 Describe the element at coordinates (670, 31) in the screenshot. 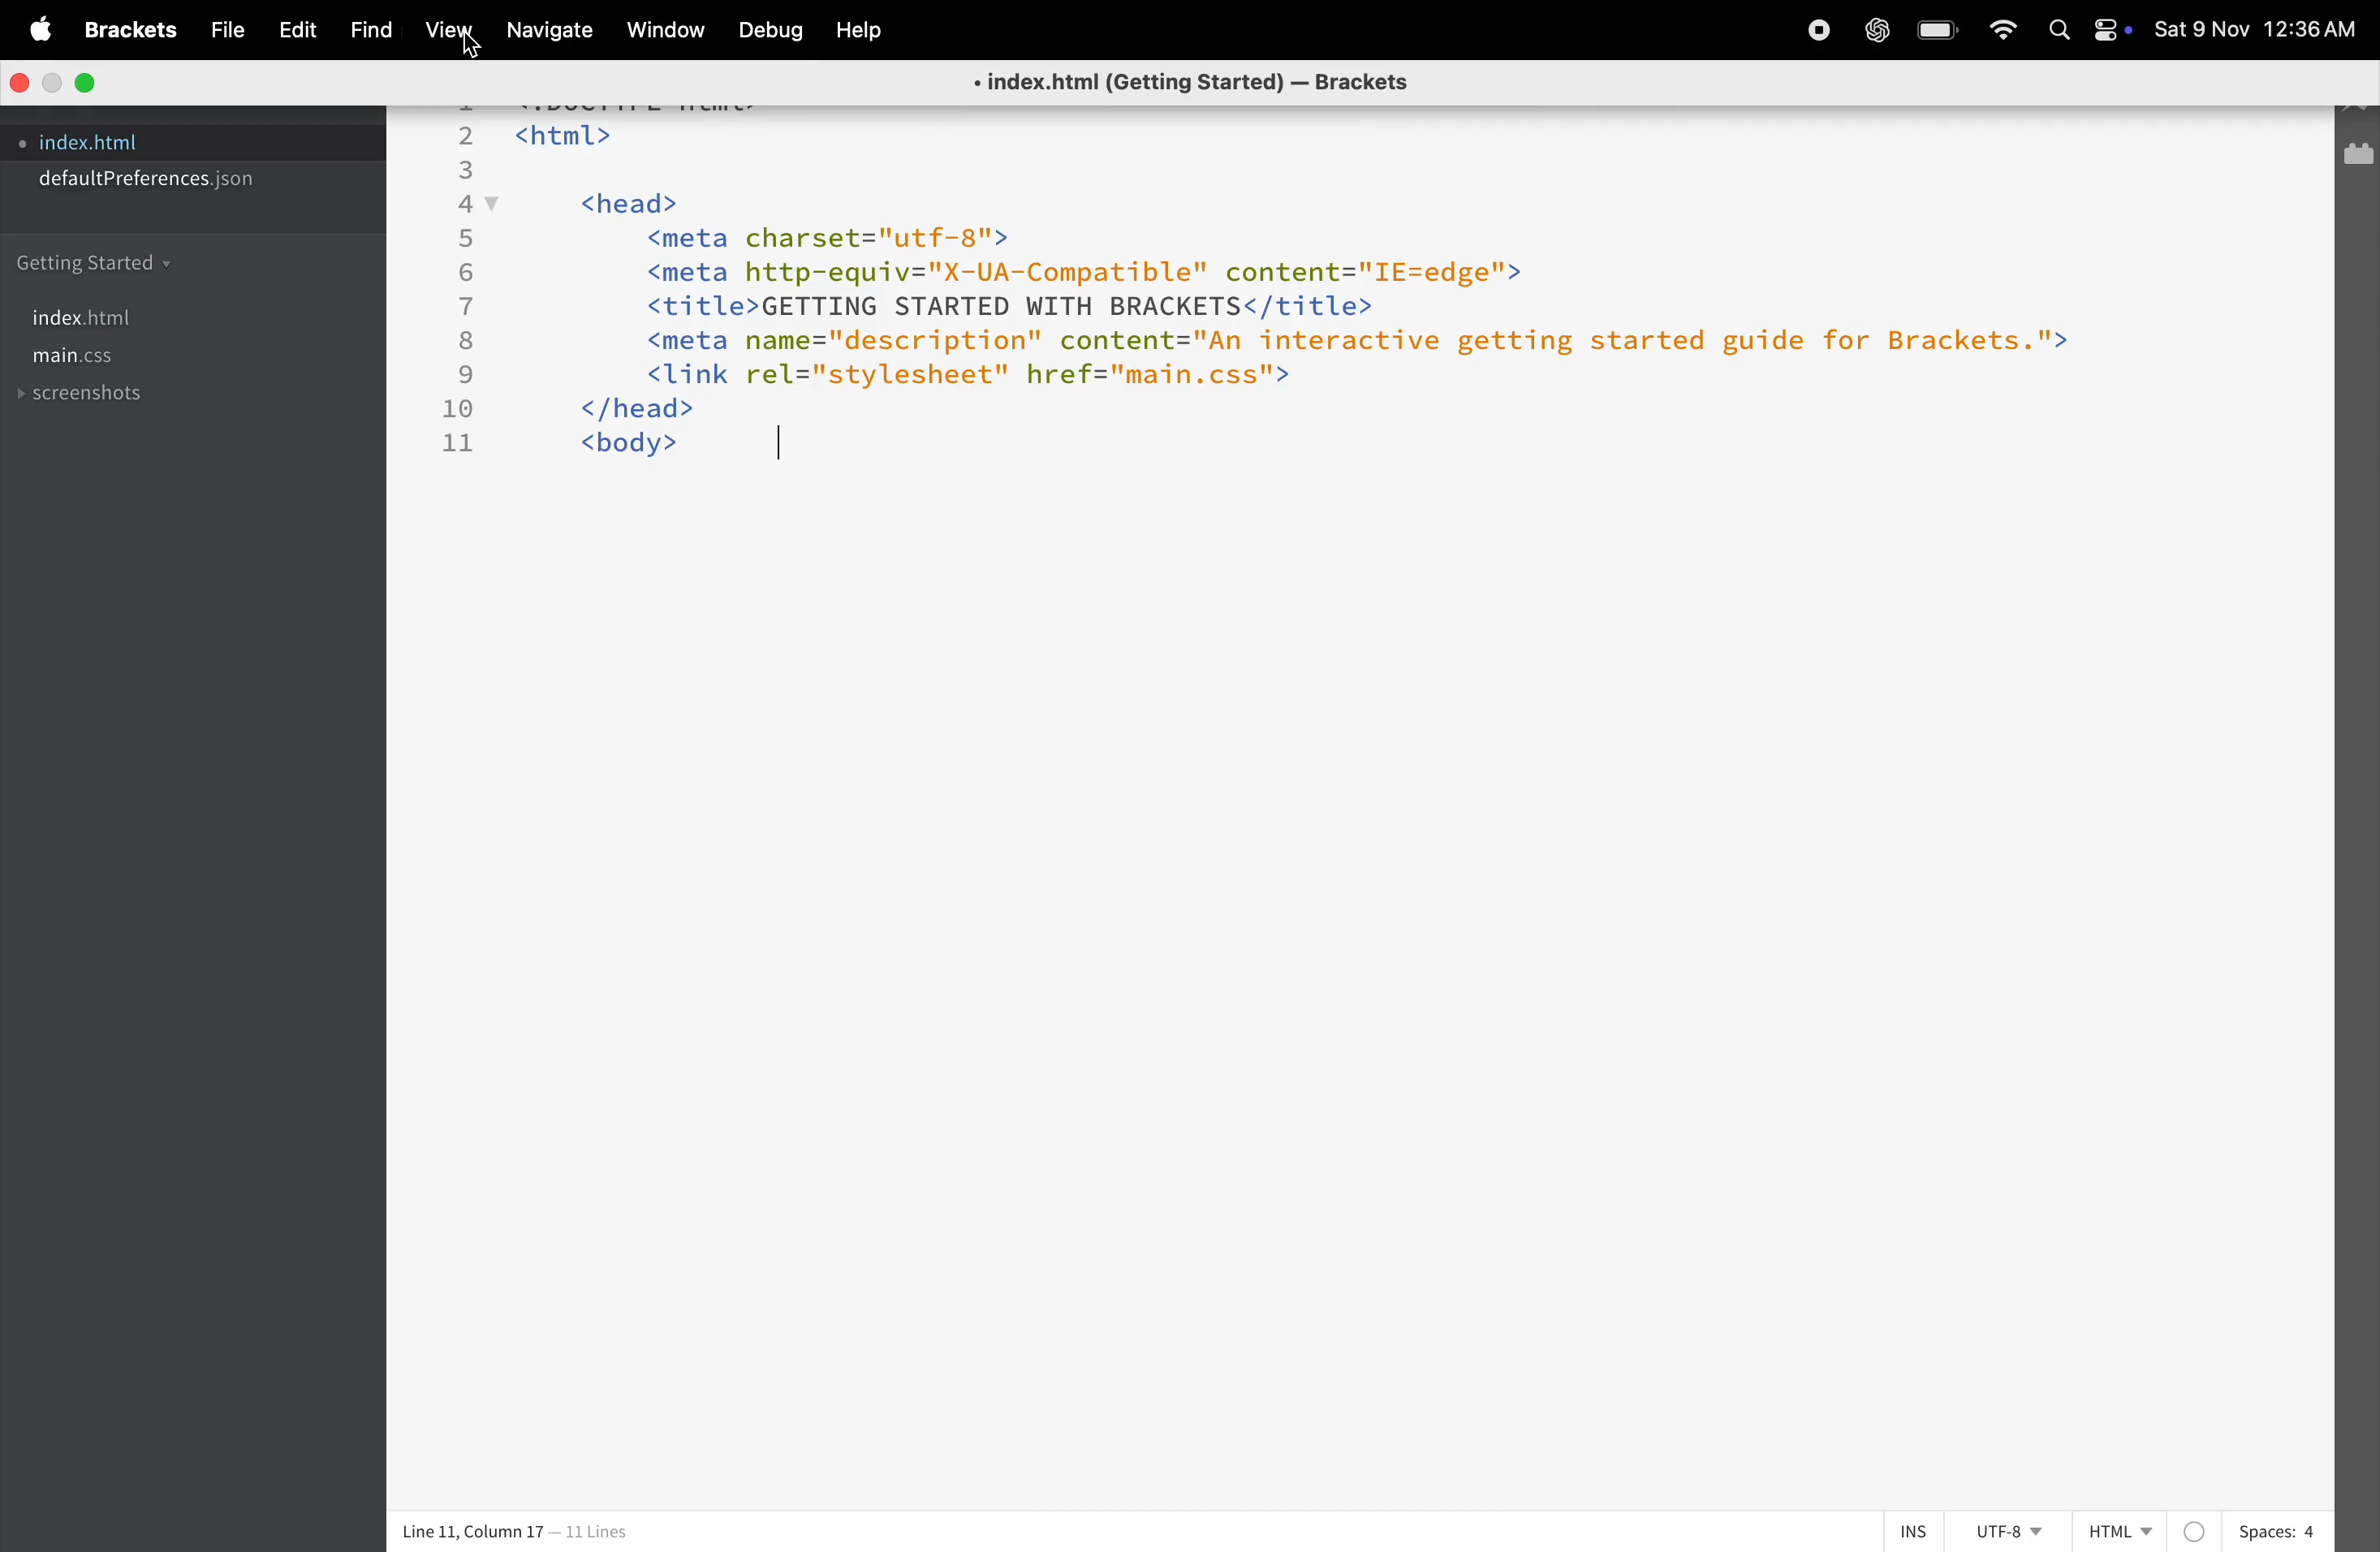

I see `window` at that location.